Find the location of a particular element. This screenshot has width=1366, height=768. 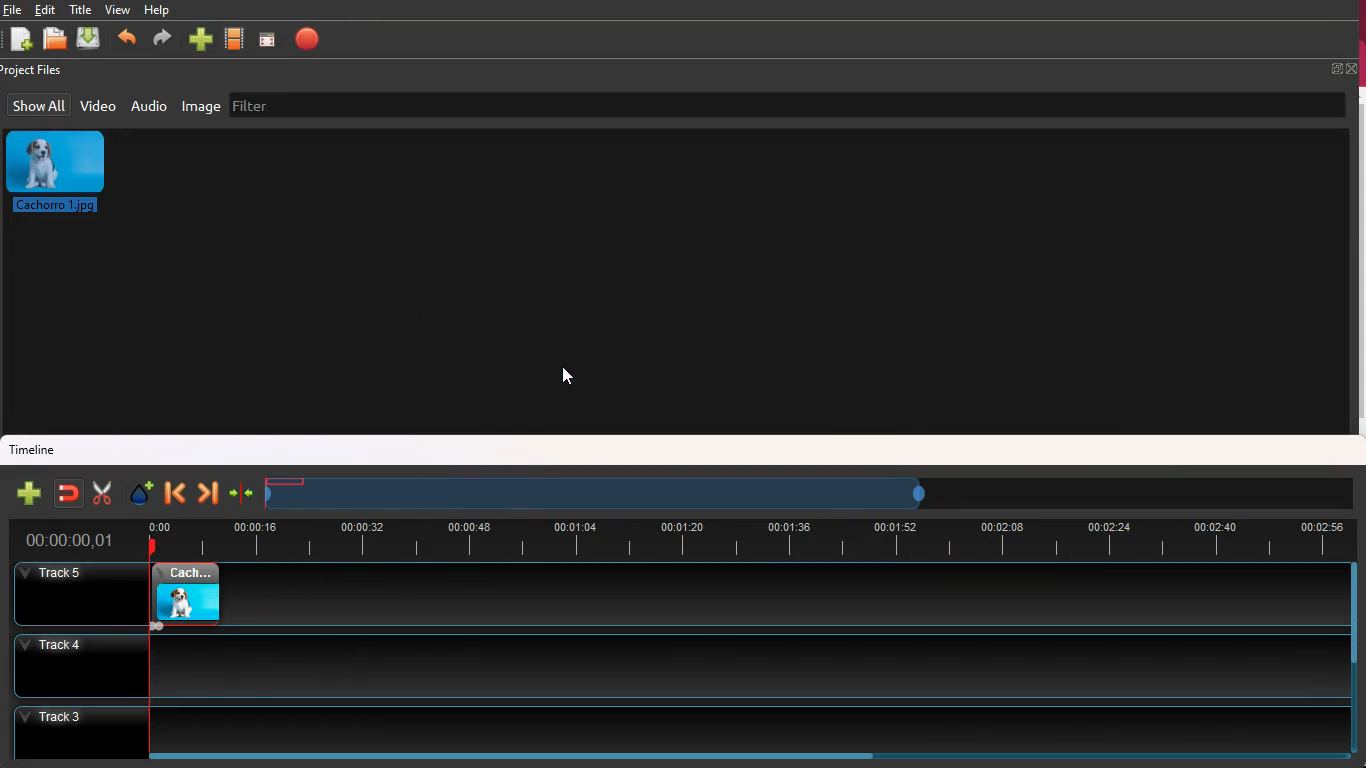

join is located at coordinates (242, 493).